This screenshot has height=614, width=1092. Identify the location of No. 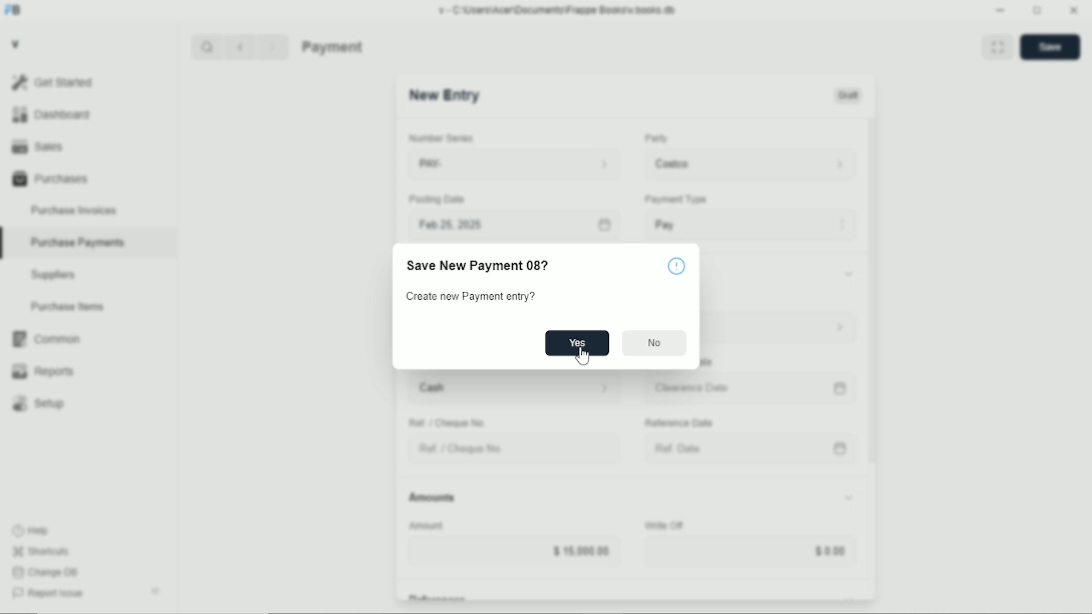
(654, 343).